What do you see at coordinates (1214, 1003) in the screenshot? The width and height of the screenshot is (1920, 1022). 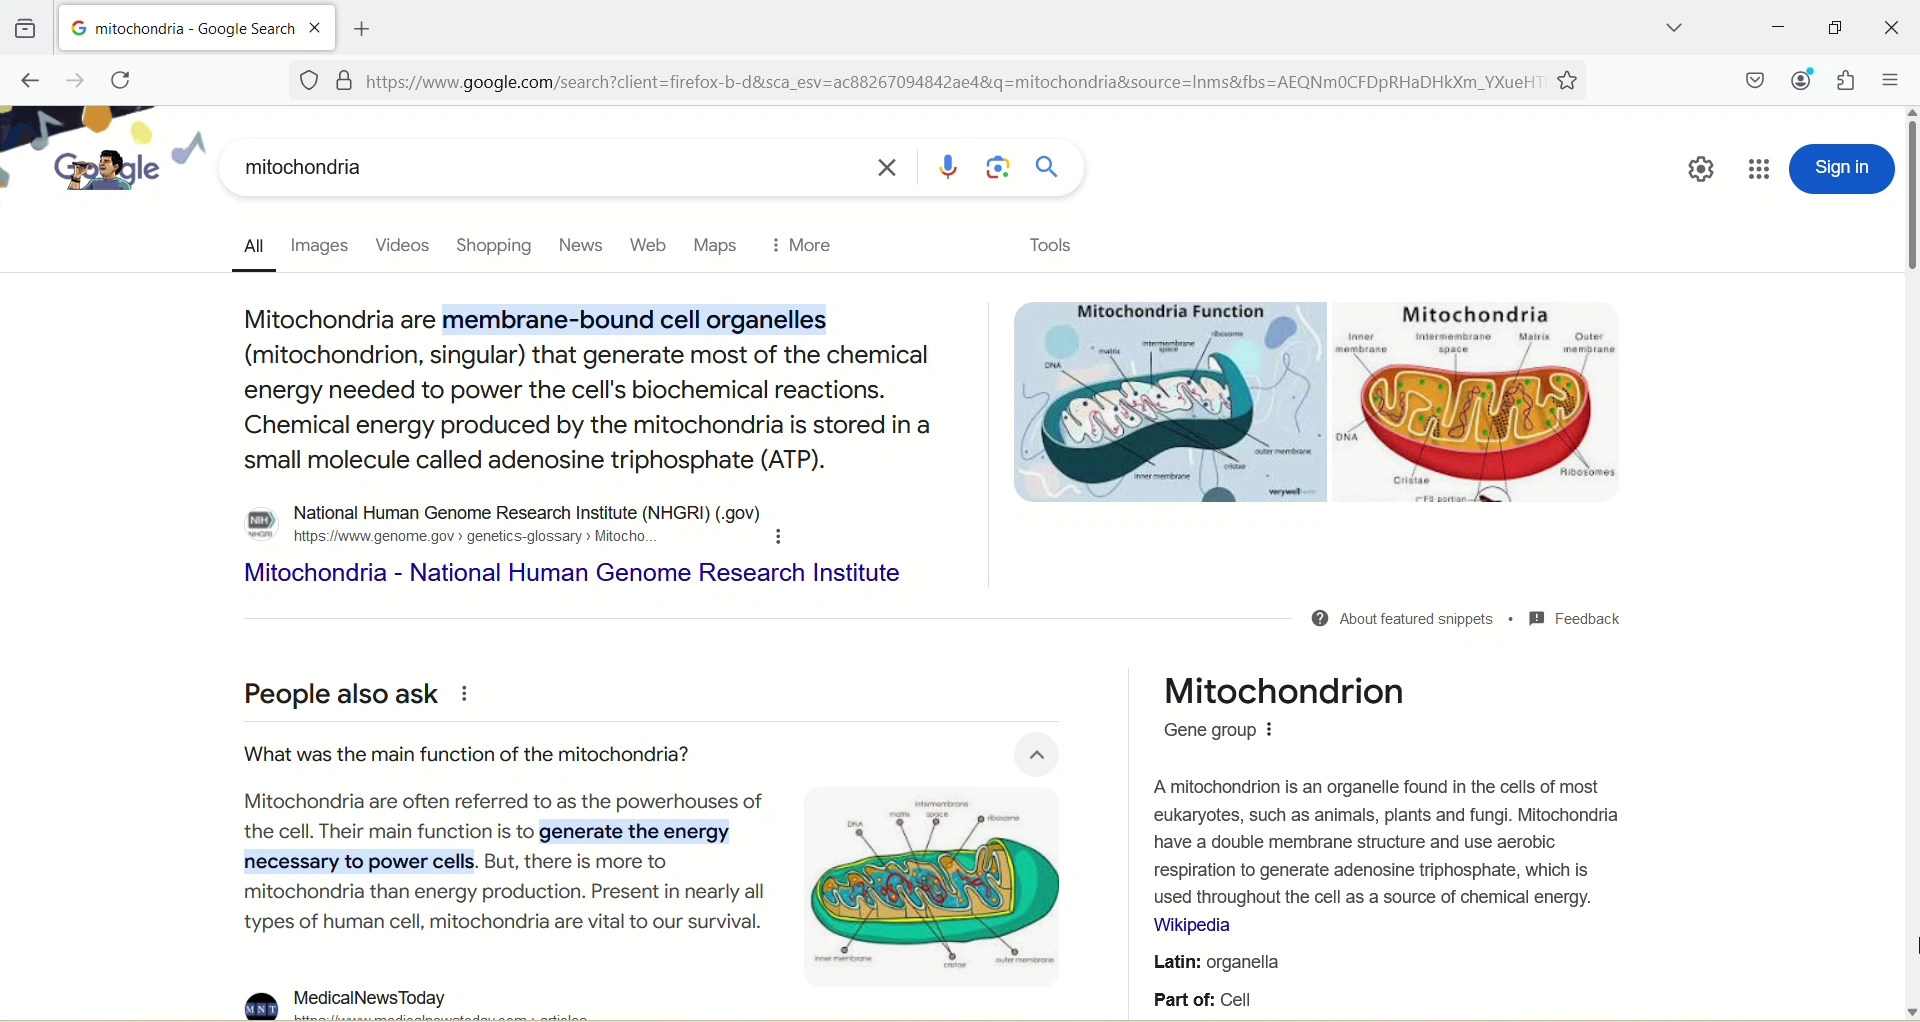 I see `part of cell` at bounding box center [1214, 1003].